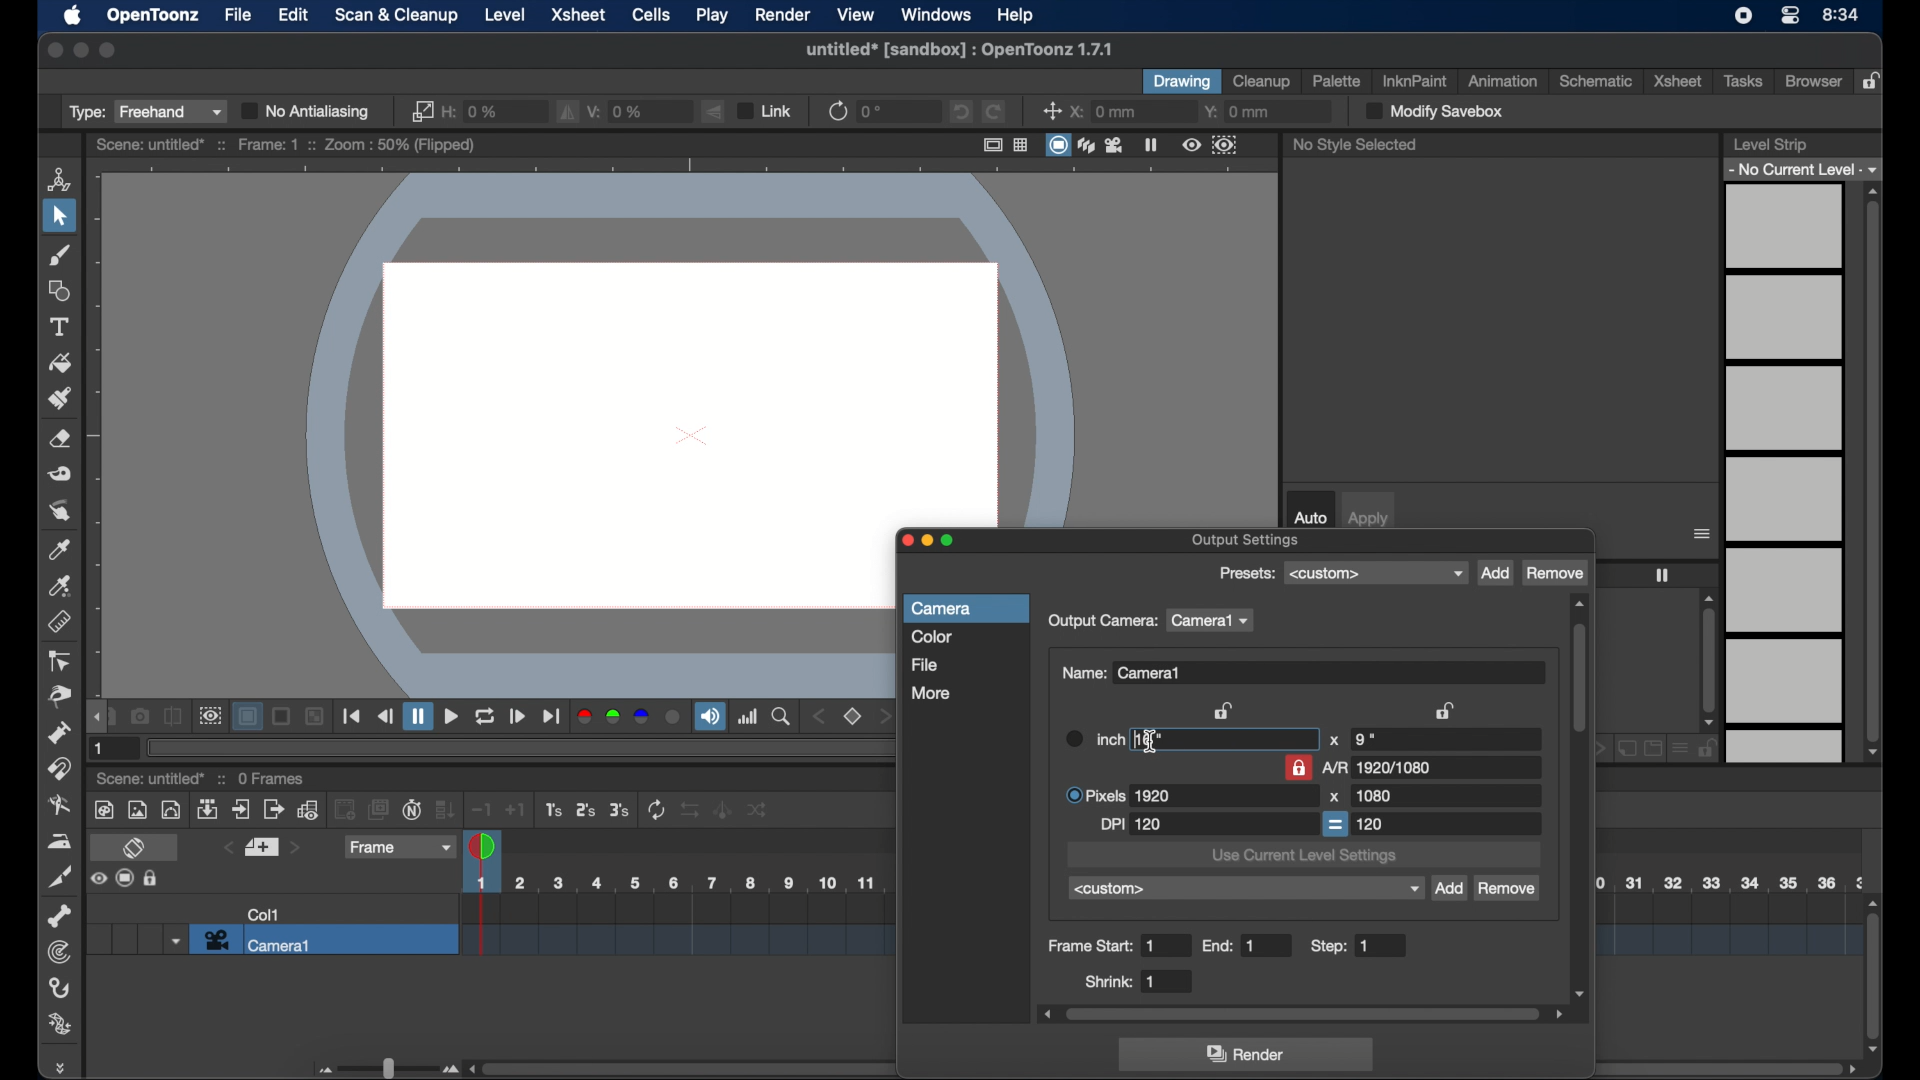  Describe the element at coordinates (931, 692) in the screenshot. I see `more` at that location.